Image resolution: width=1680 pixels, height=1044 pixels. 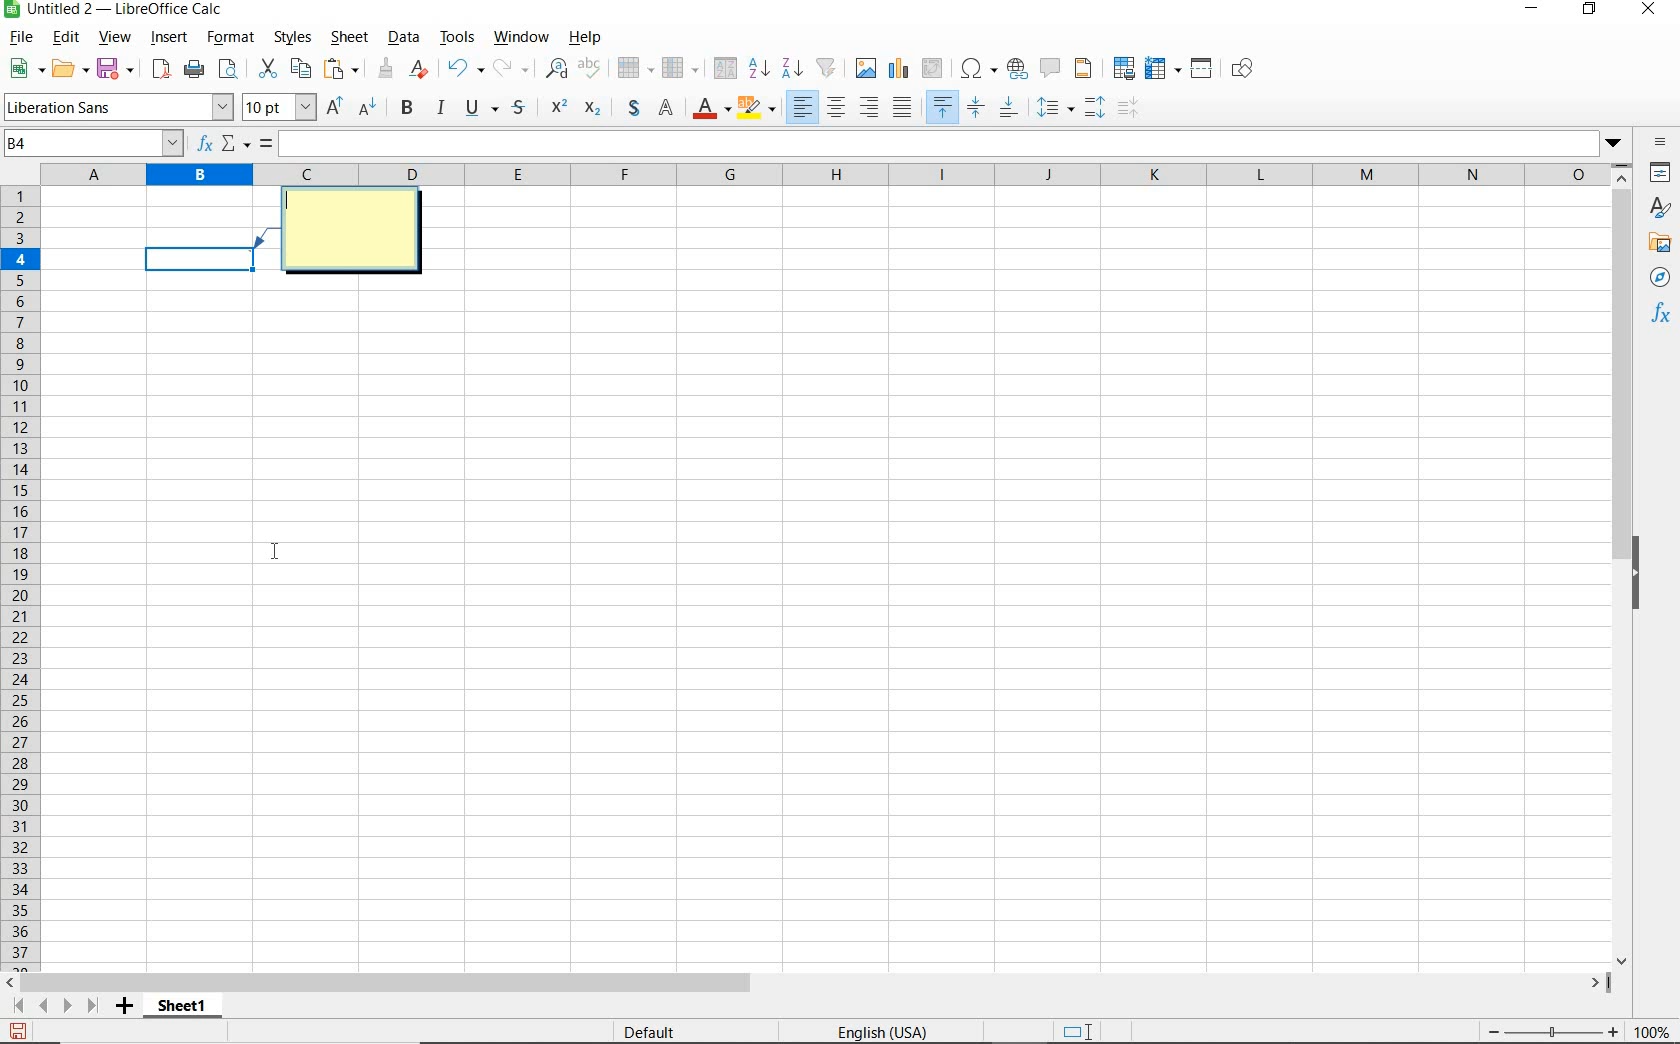 What do you see at coordinates (1300, 1031) in the screenshot?
I see `Average:; Sum:0` at bounding box center [1300, 1031].